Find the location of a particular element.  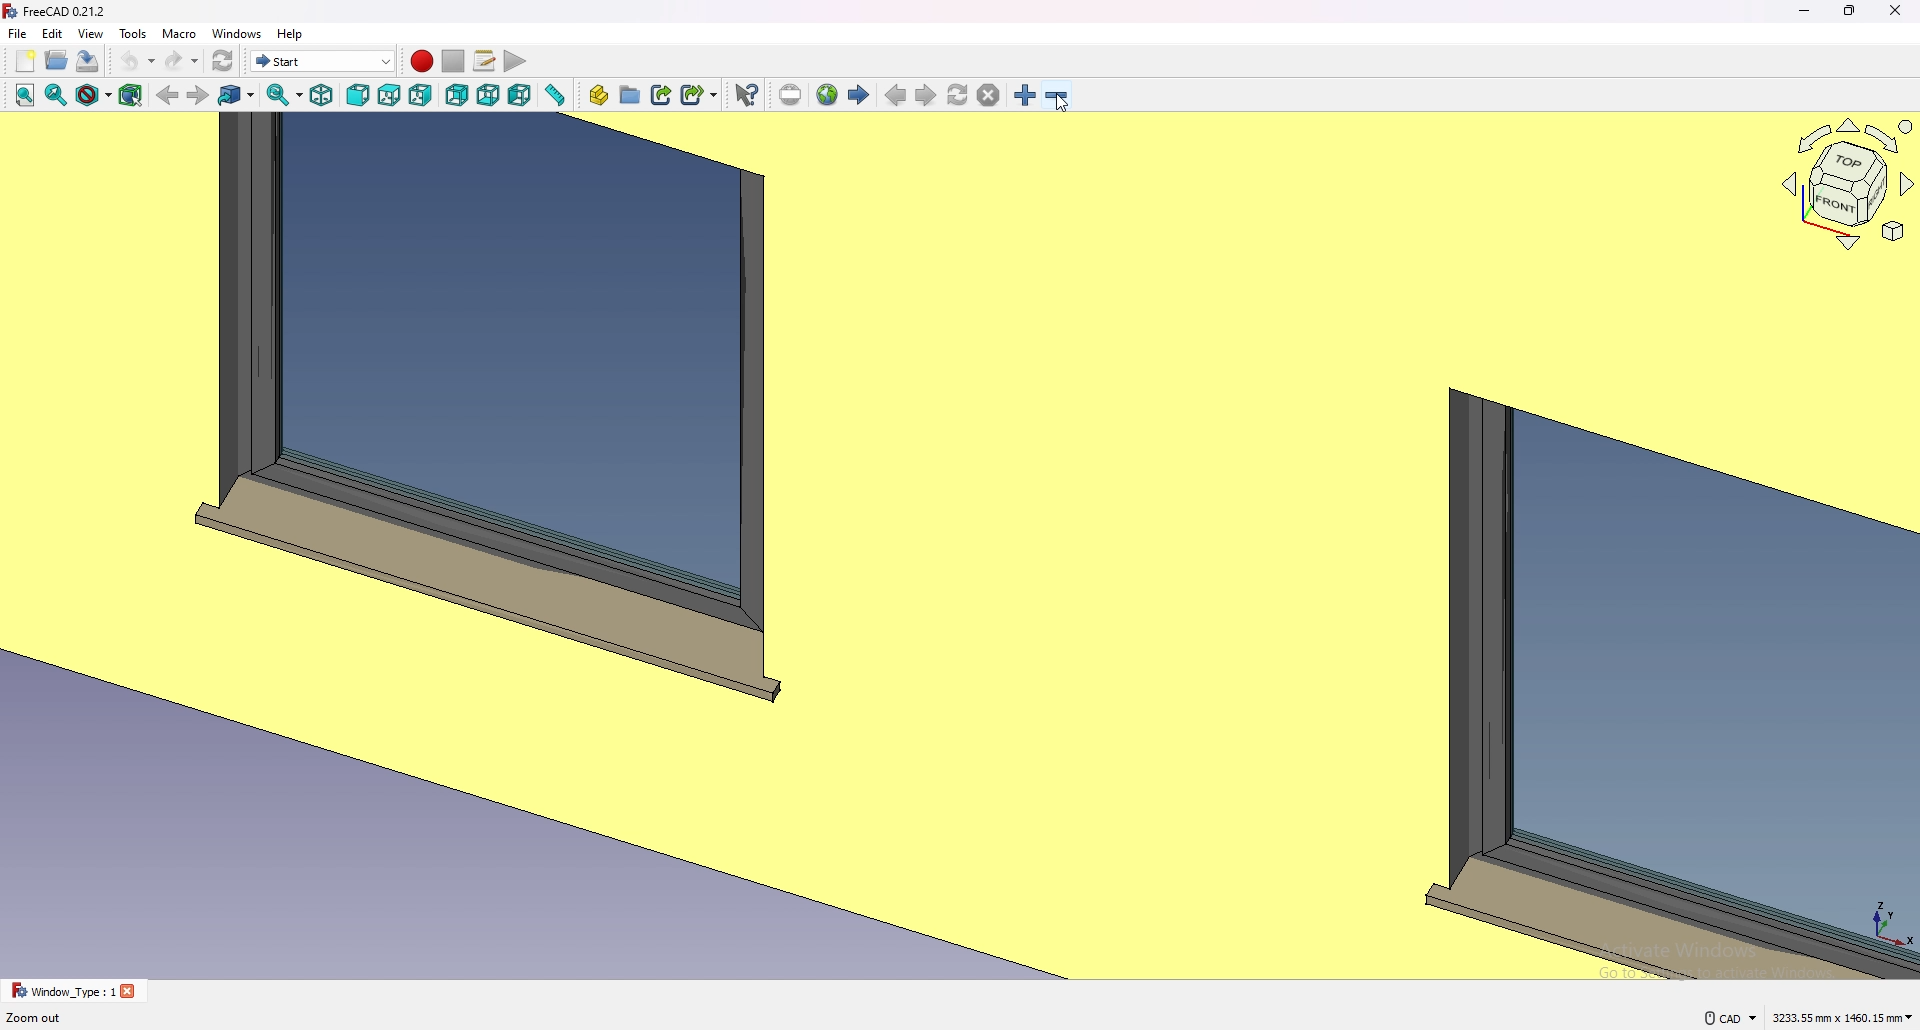

undo is located at coordinates (135, 61).